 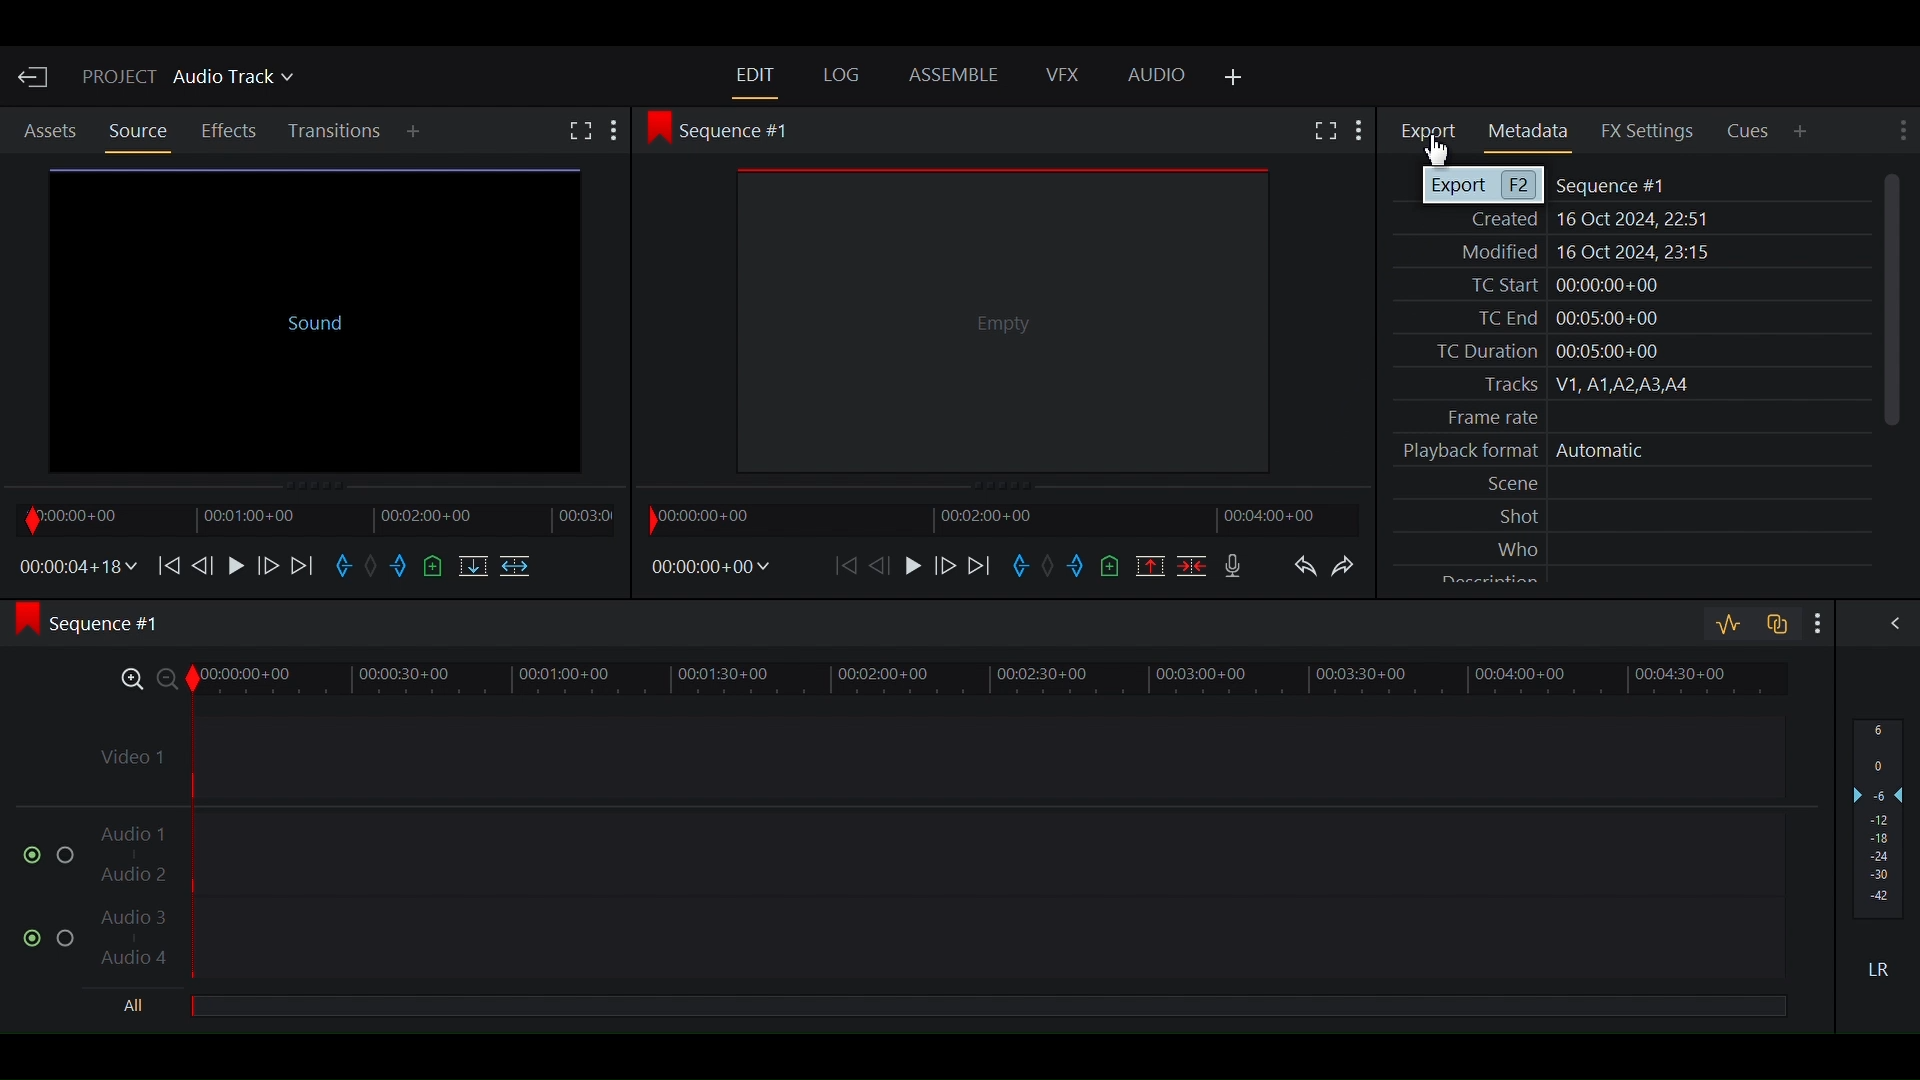 What do you see at coordinates (1149, 564) in the screenshot?
I see `Remove all marked sections` at bounding box center [1149, 564].